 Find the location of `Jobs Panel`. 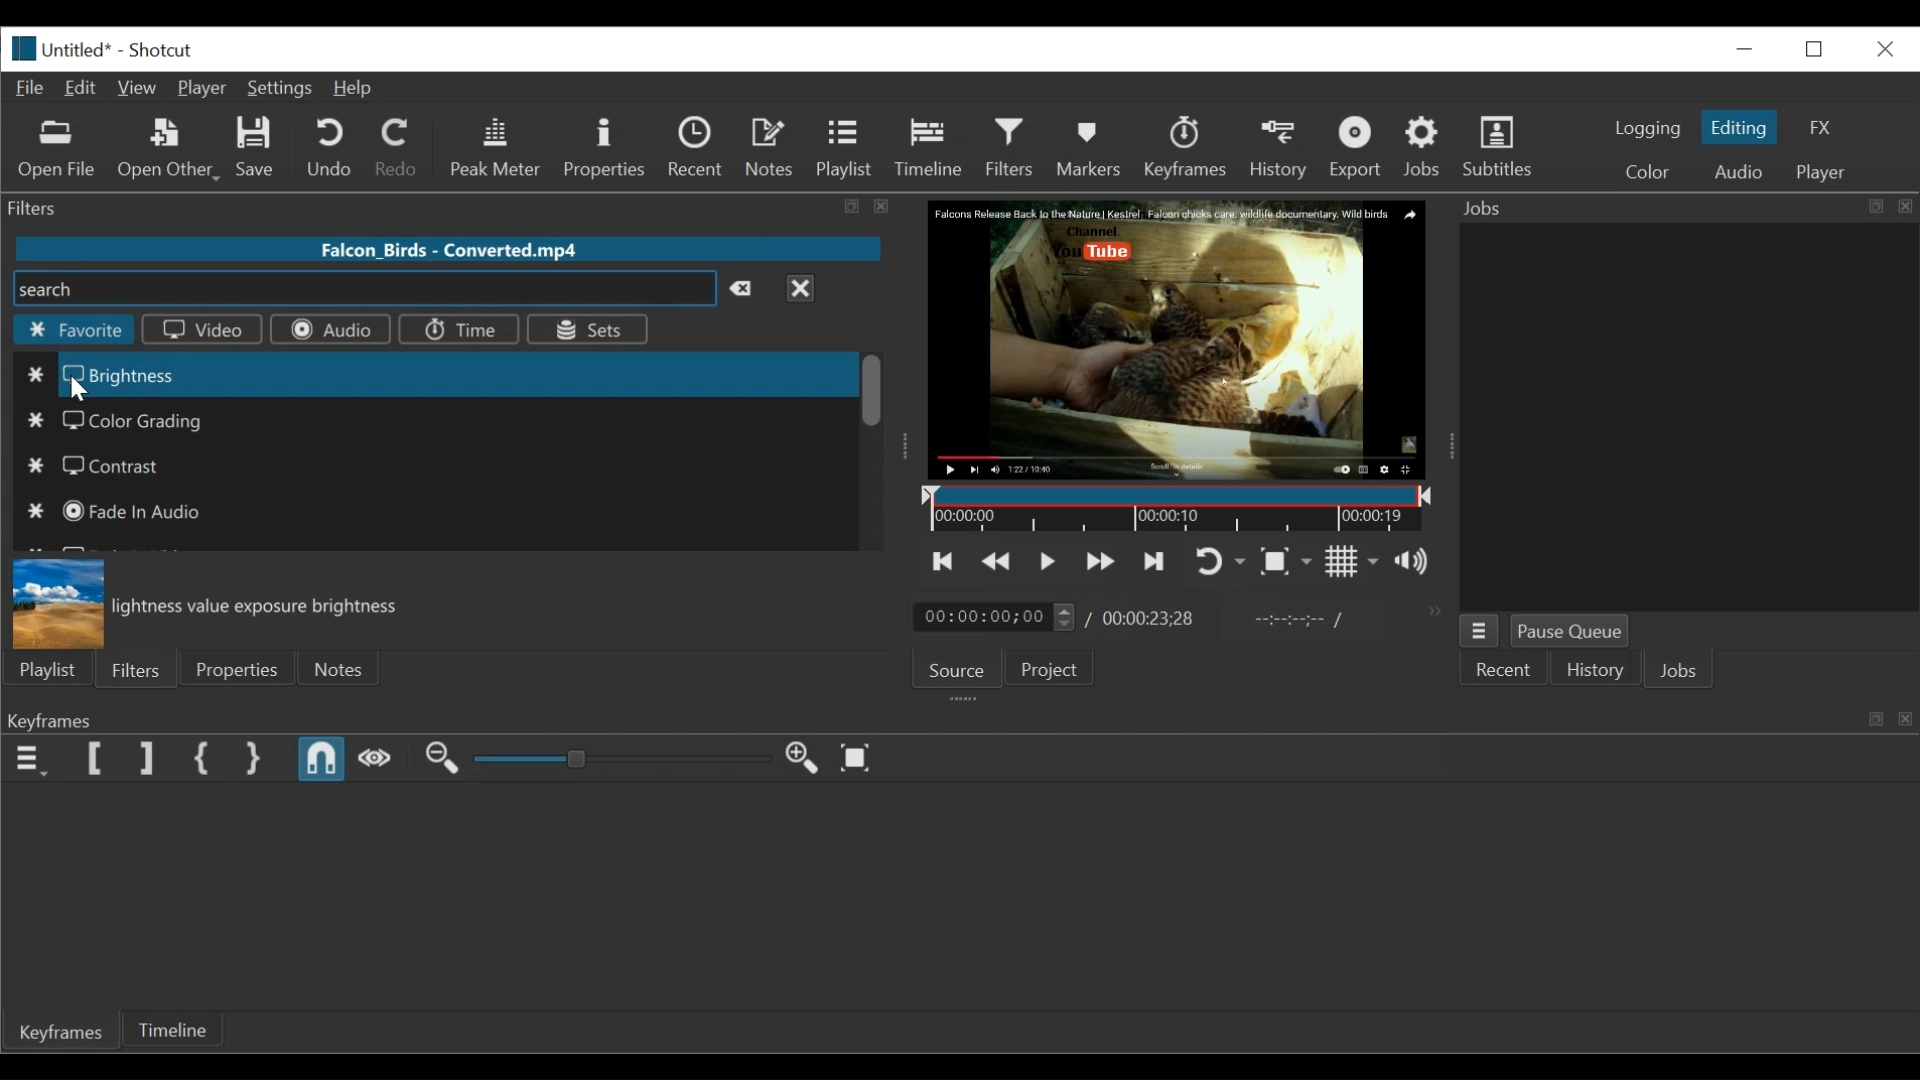

Jobs Panel is located at coordinates (1683, 208).